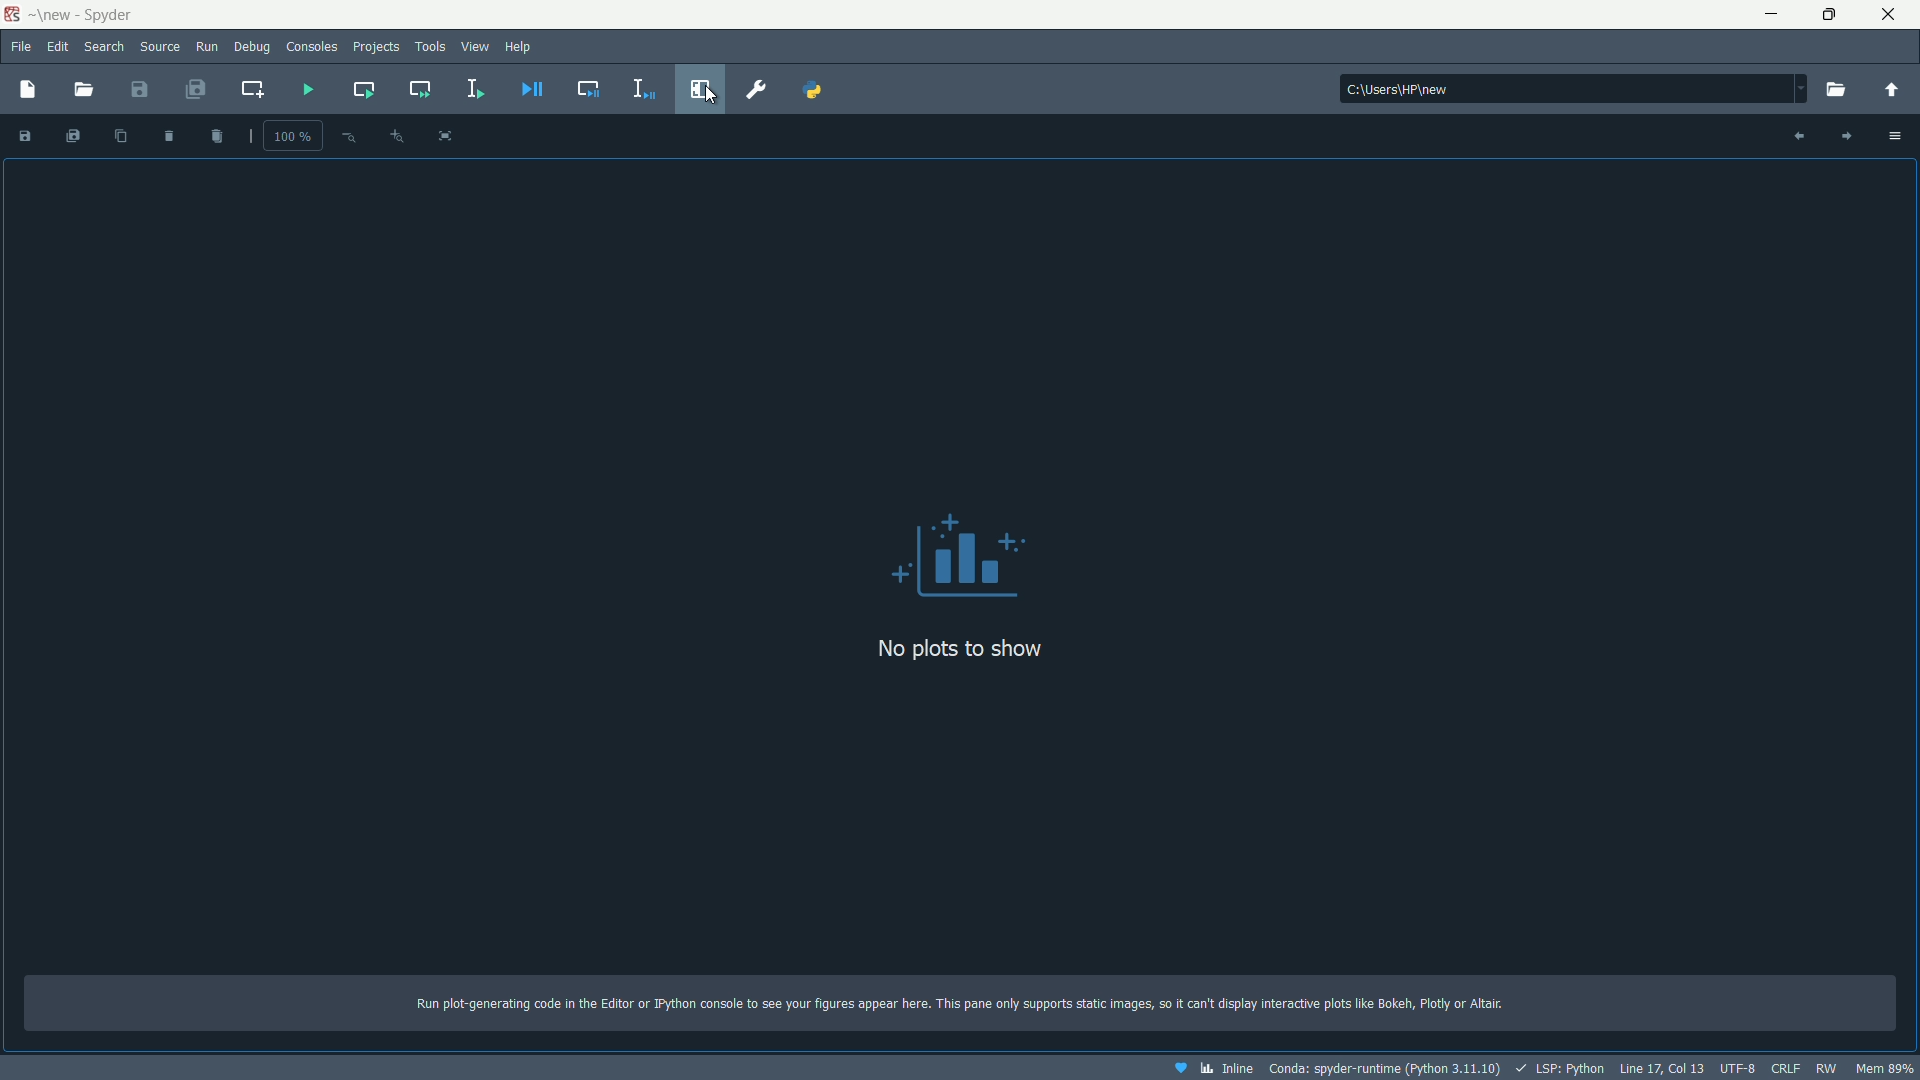 The width and height of the screenshot is (1920, 1080). I want to click on Run plot-generating code in the Editor or Python console to see your figures appear here. This pane only supports static images, so it can't display interactive plots like Bokeh, Plotly or Altair, so click(965, 1000).